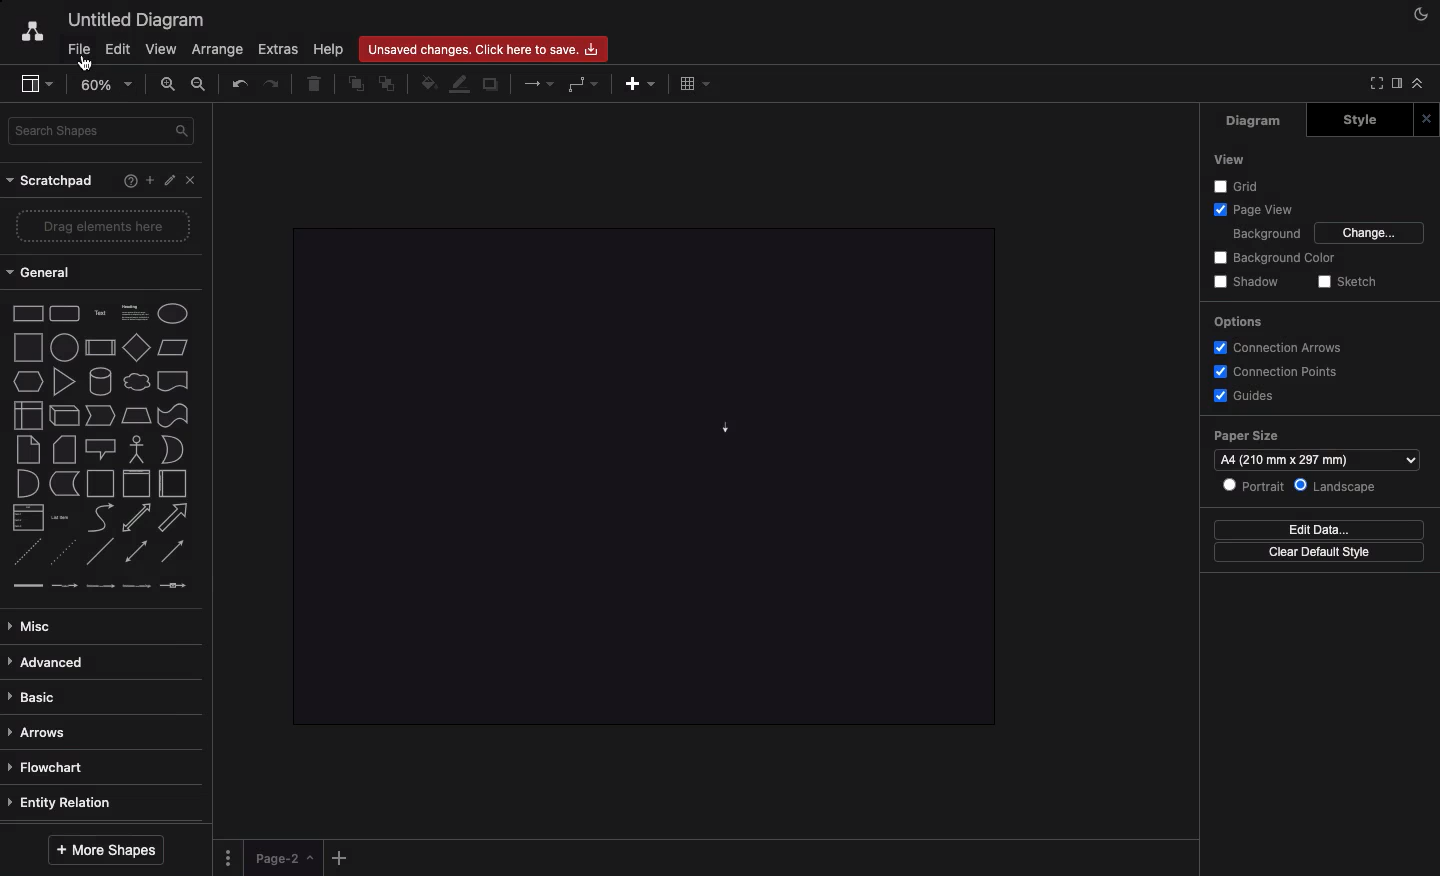  Describe the element at coordinates (331, 49) in the screenshot. I see `Help` at that location.